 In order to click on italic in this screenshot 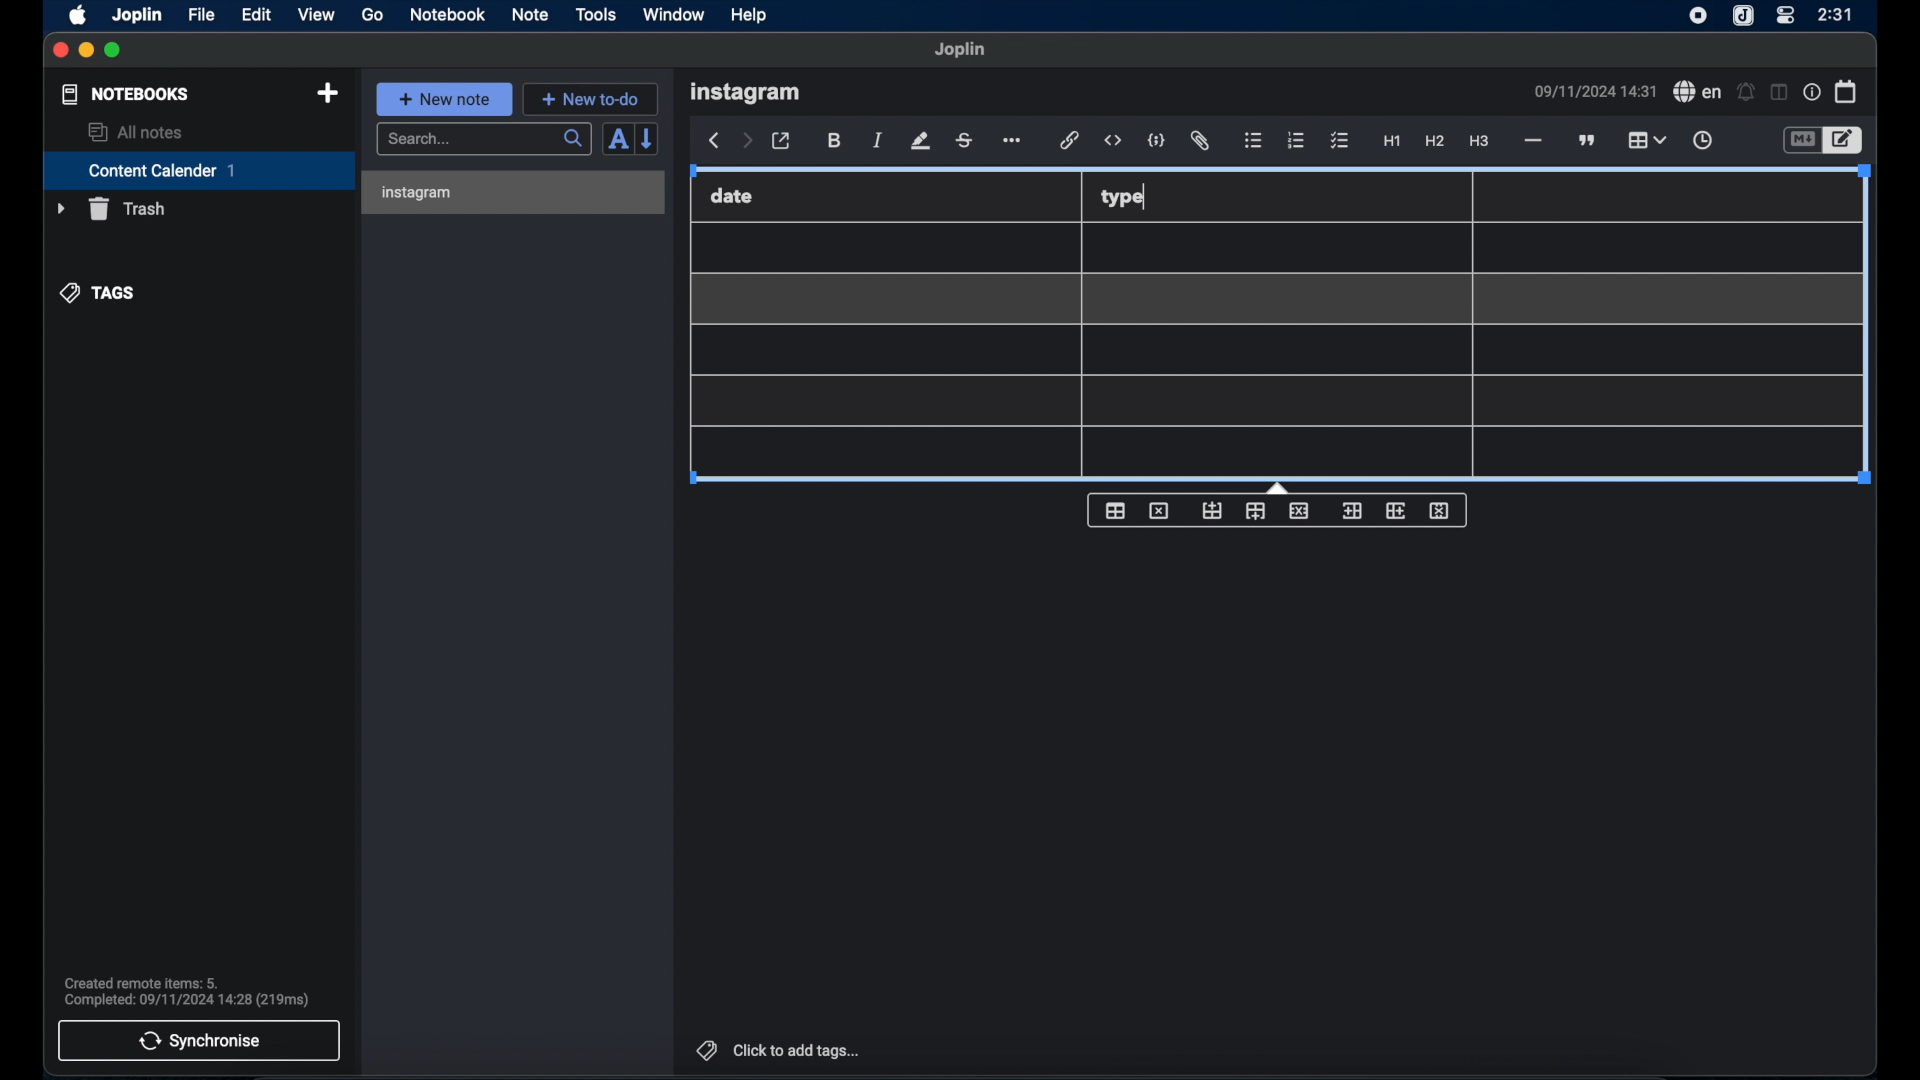, I will do `click(877, 141)`.